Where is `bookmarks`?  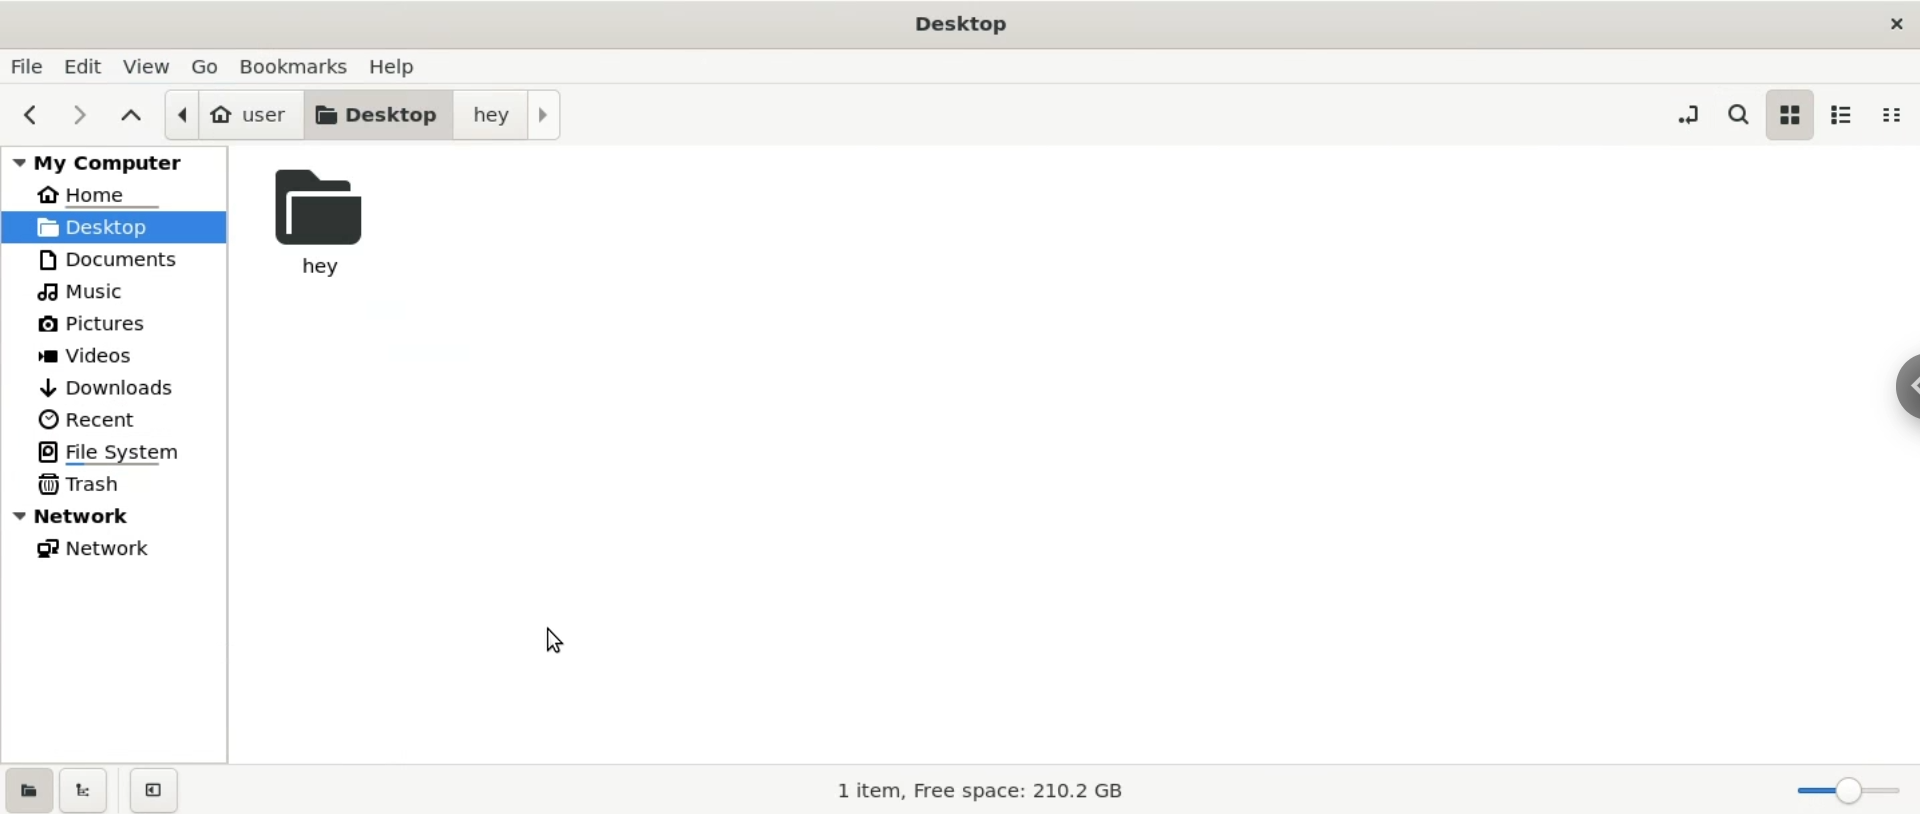 bookmarks is located at coordinates (296, 65).